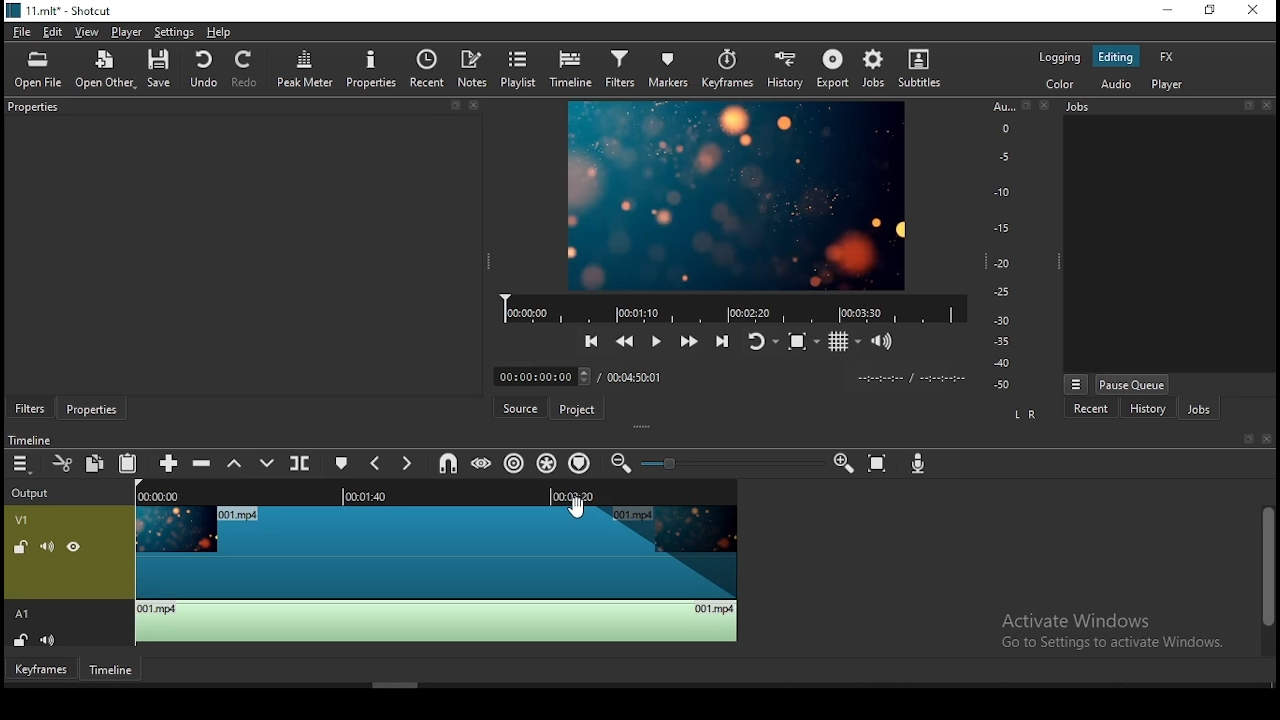  I want to click on timeline menu, so click(20, 464).